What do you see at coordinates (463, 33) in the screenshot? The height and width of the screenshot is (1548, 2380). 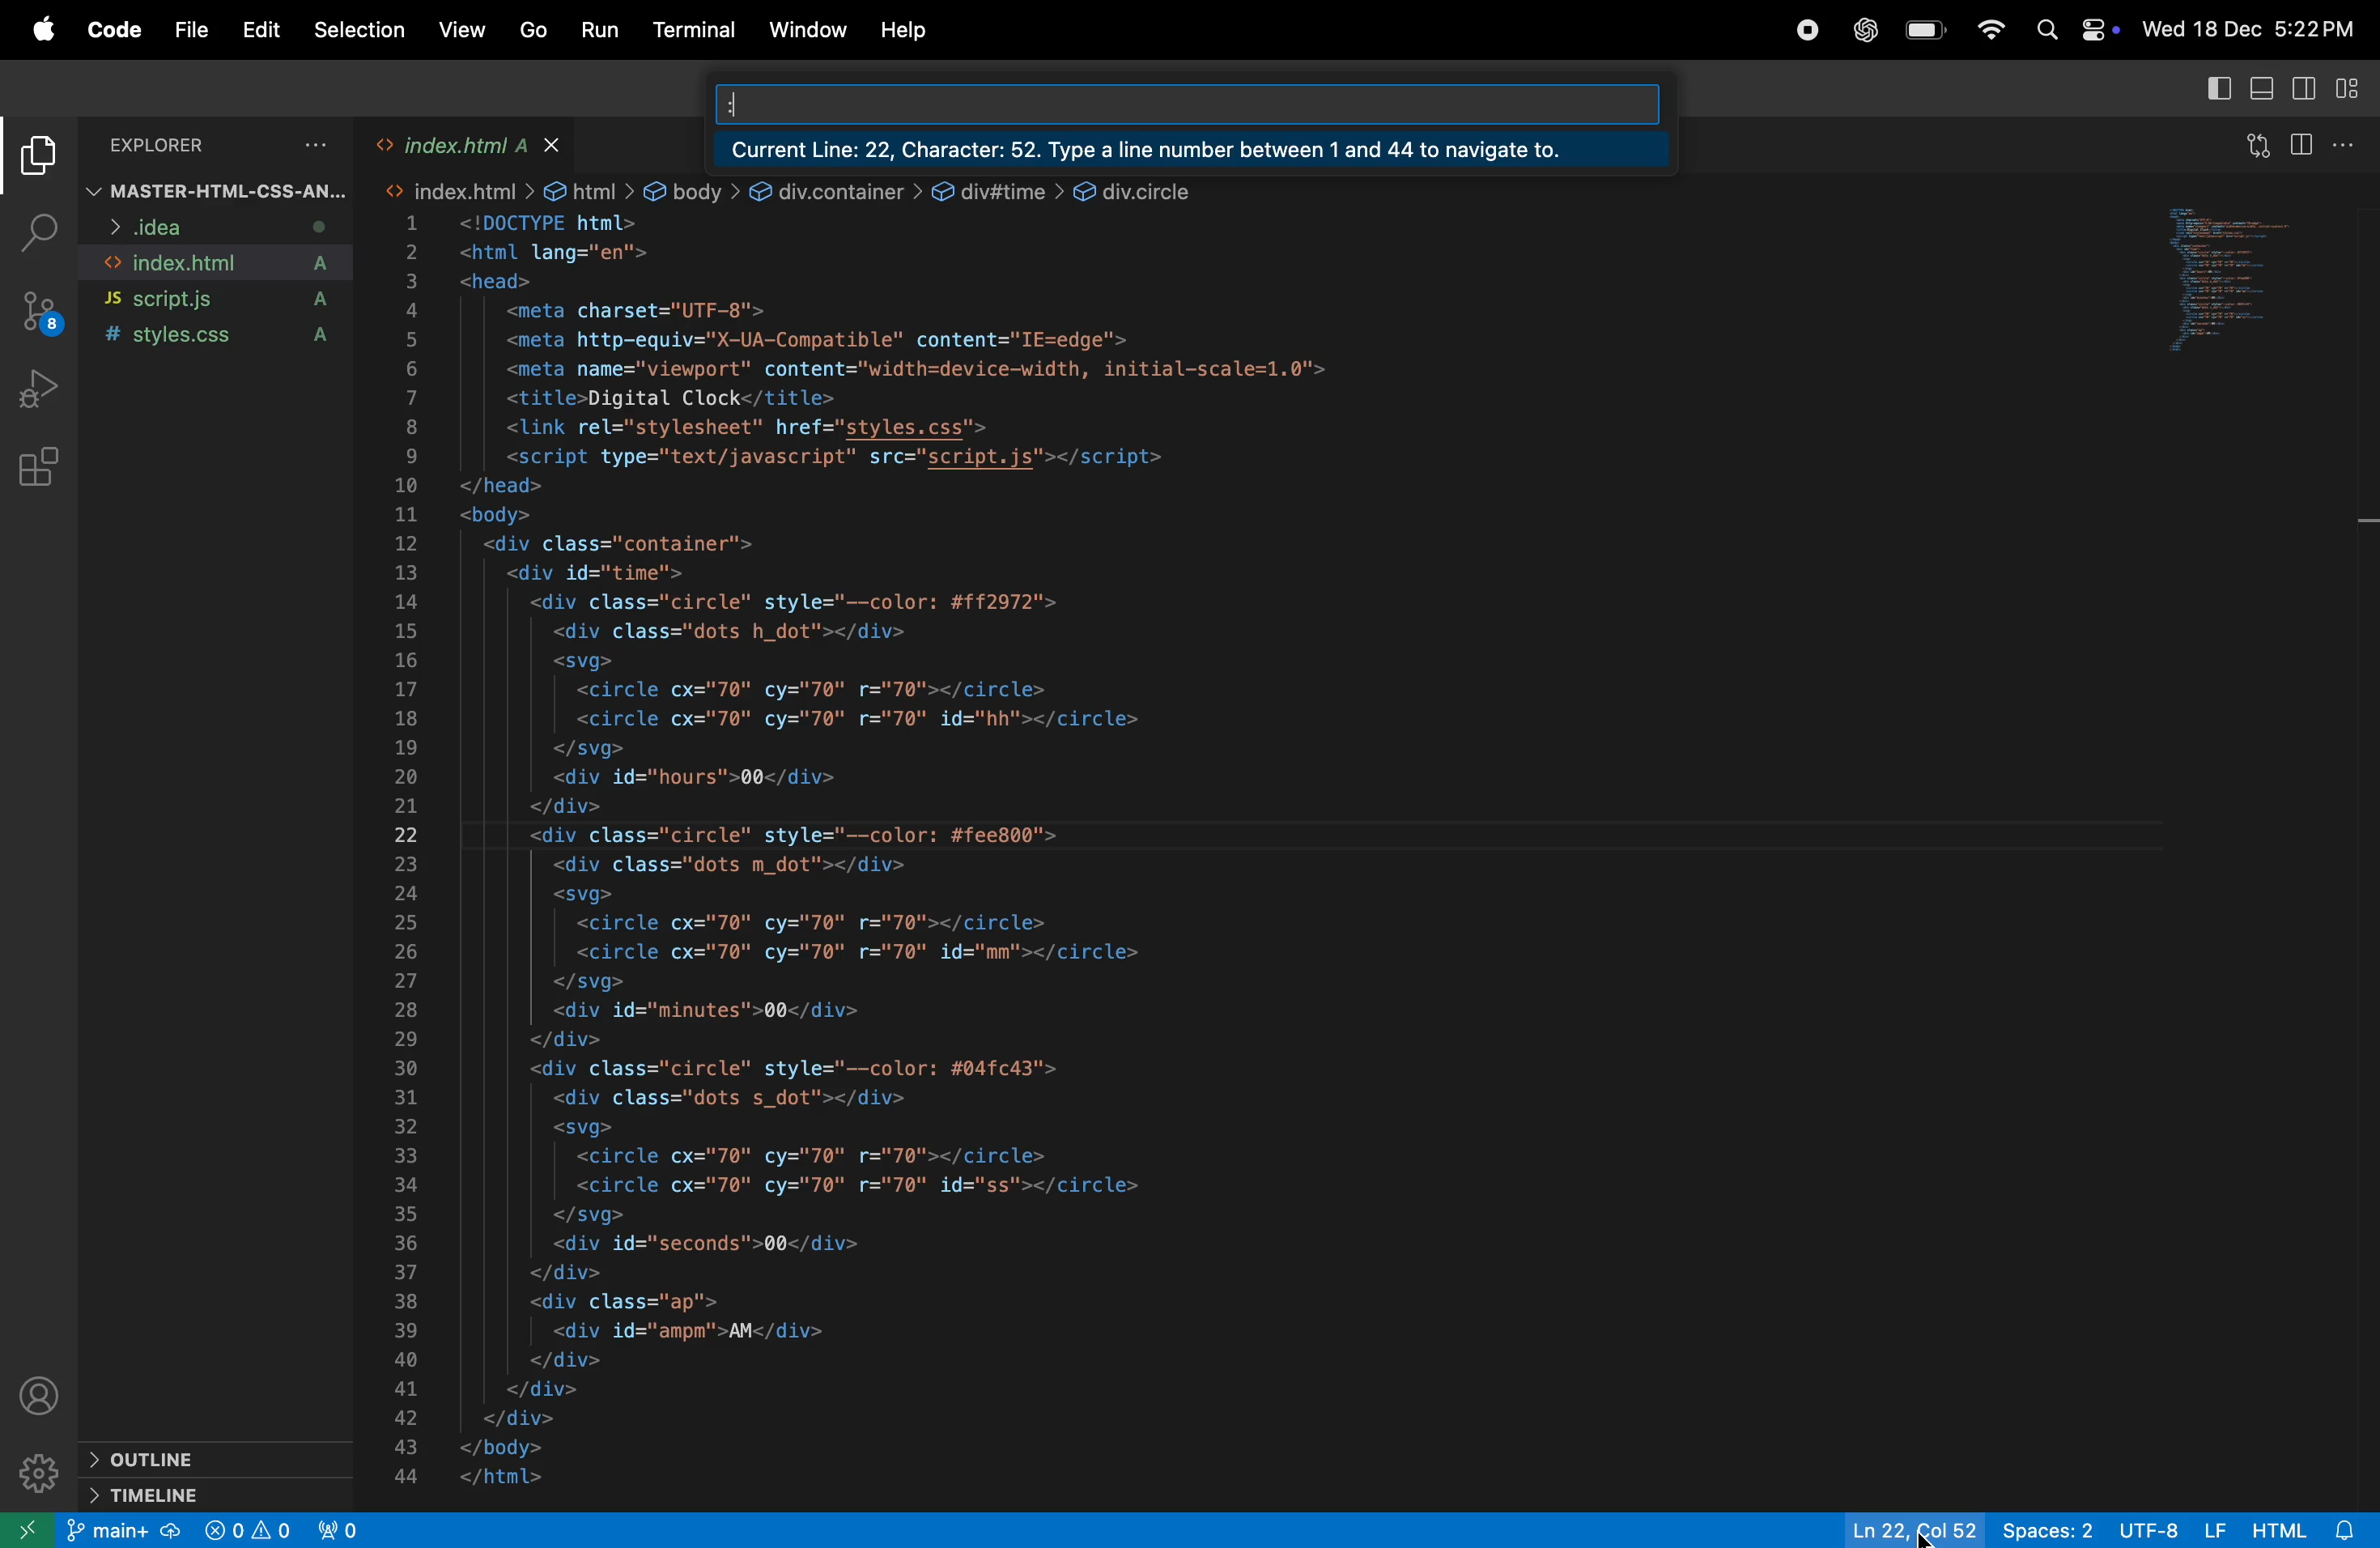 I see `view` at bounding box center [463, 33].